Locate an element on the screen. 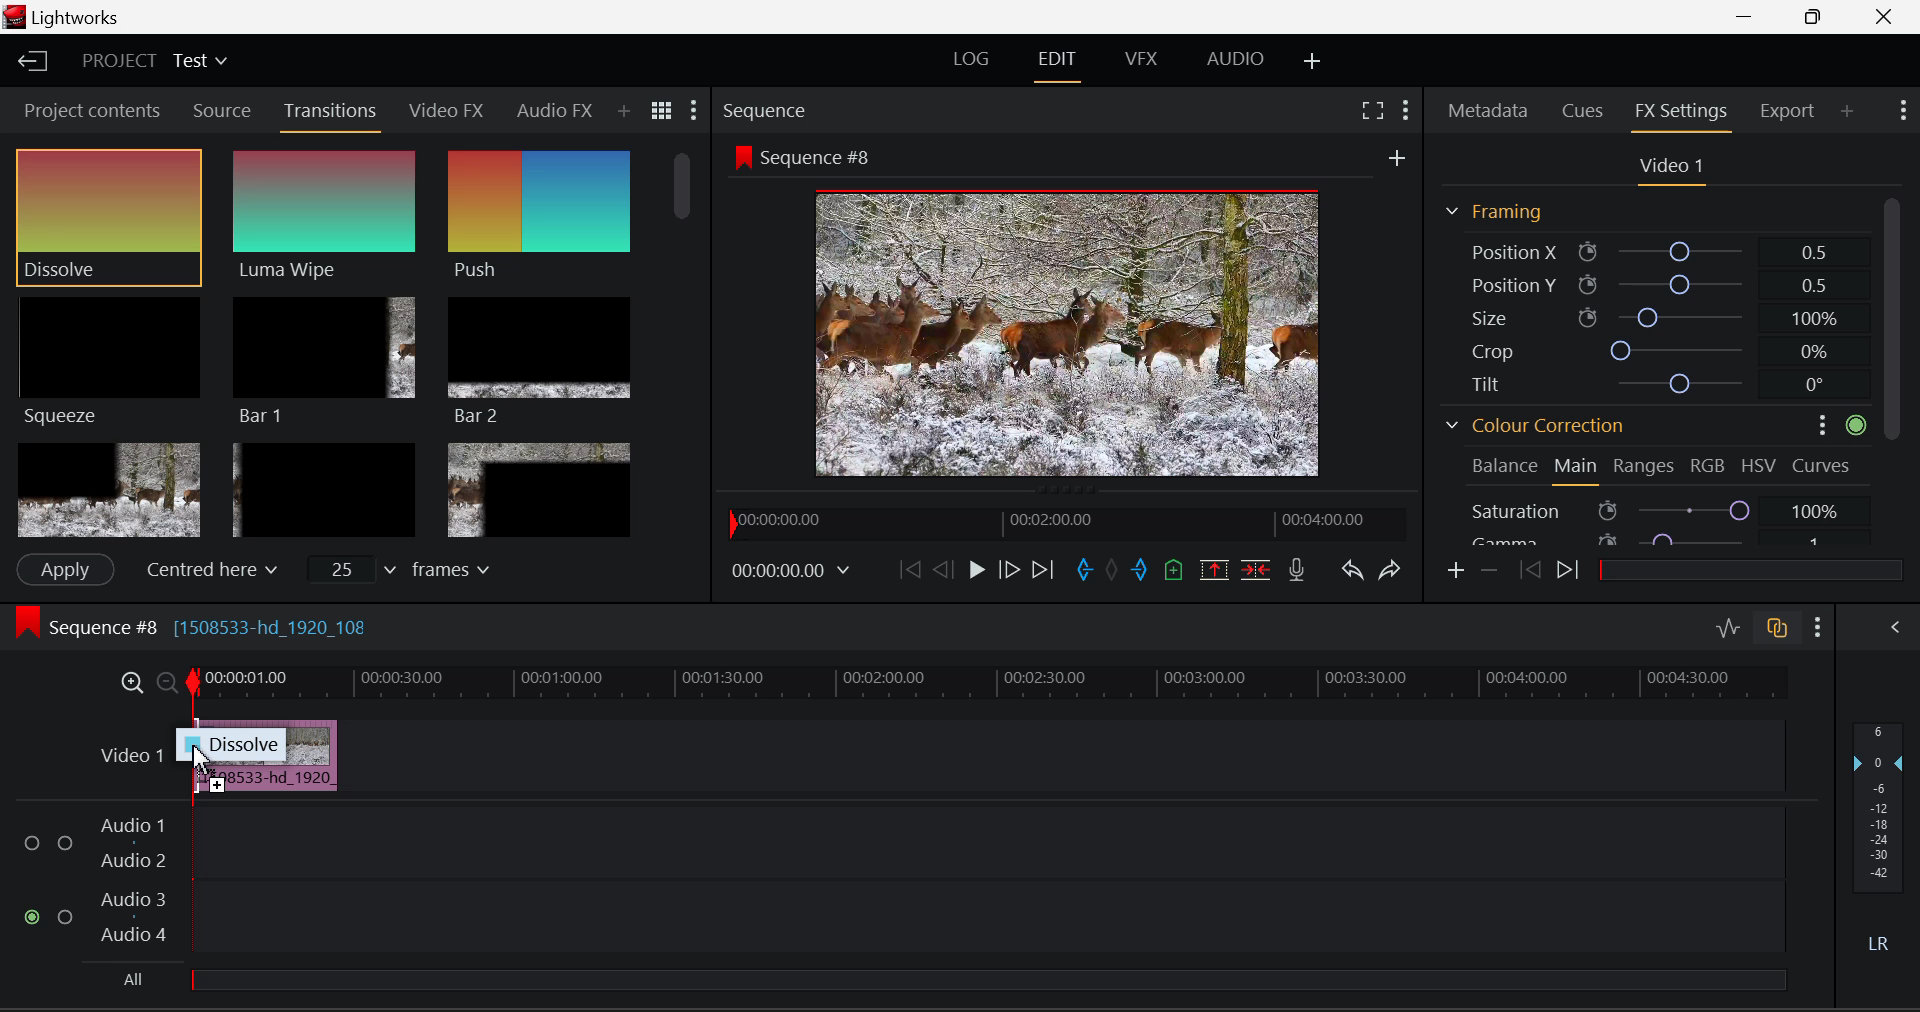 This screenshot has height=1012, width=1920. Next Panel is located at coordinates (569, 109).